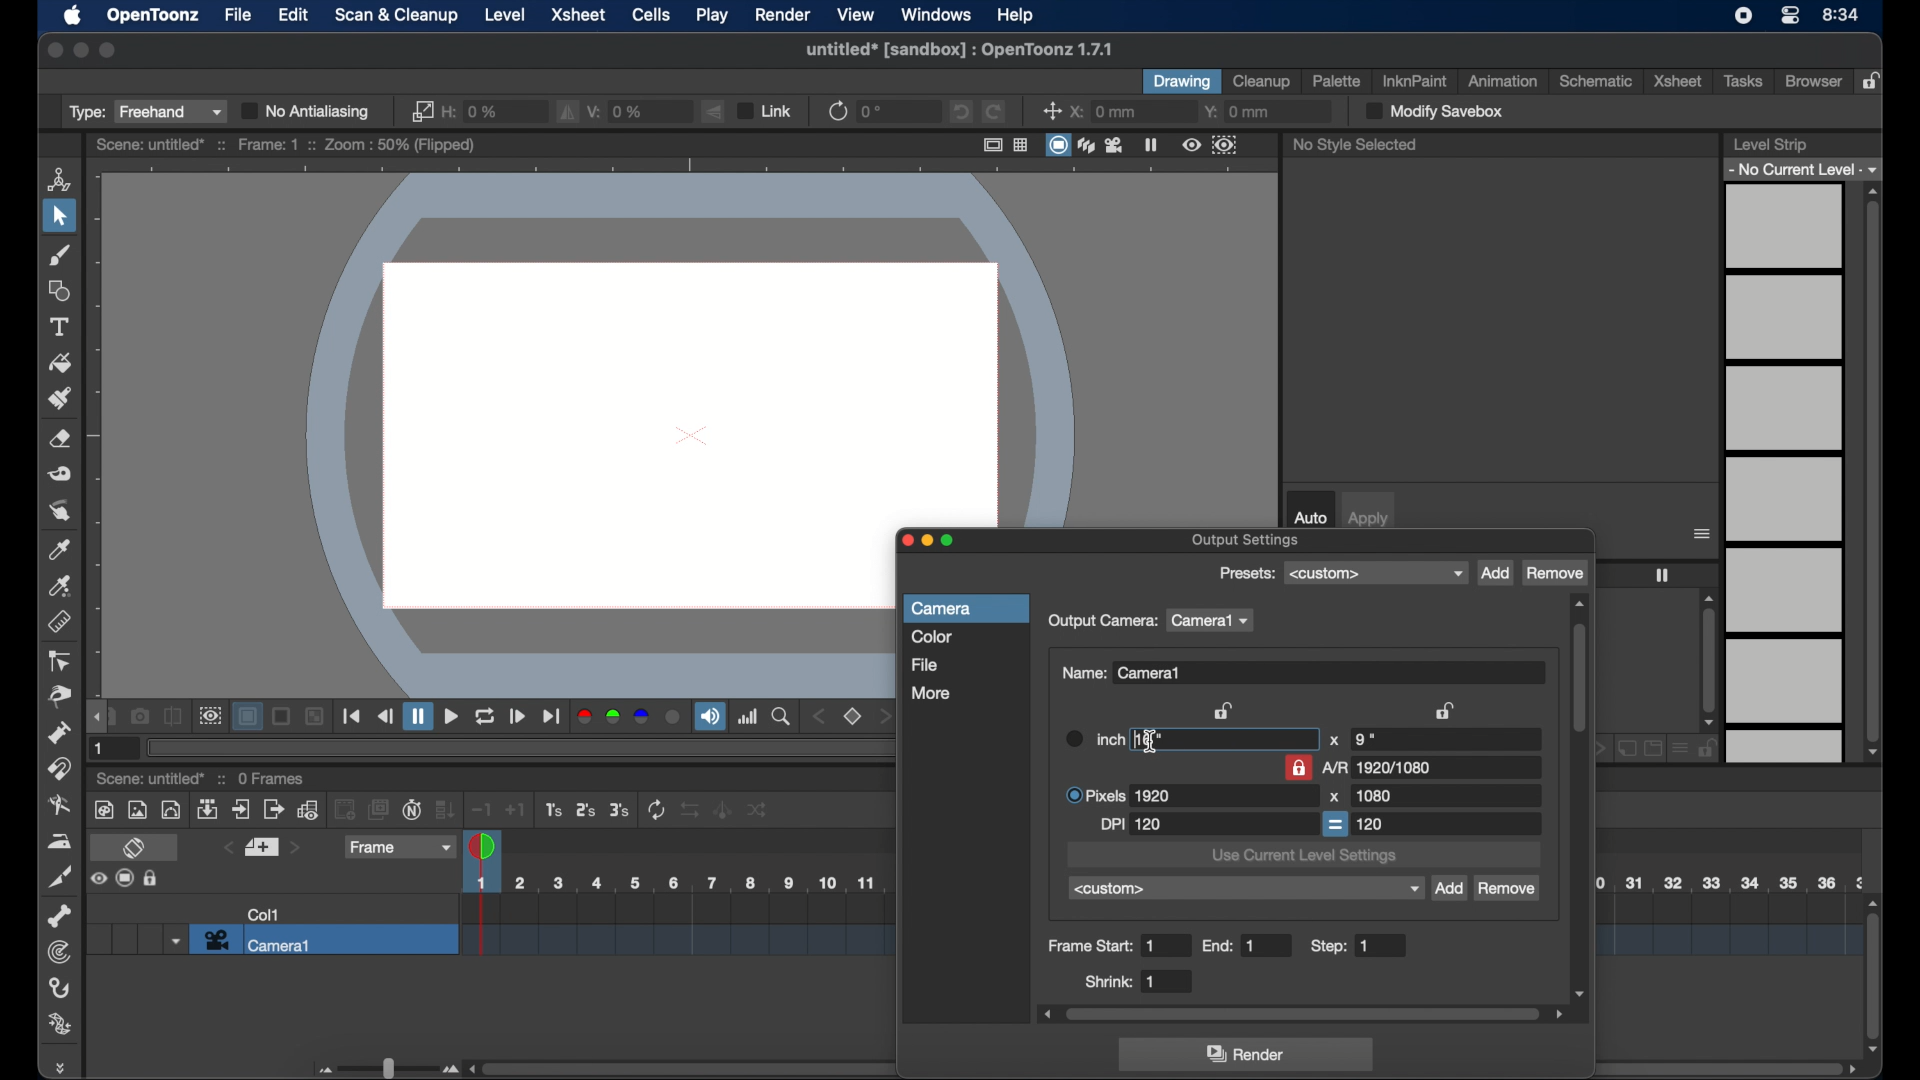 The width and height of the screenshot is (1920, 1080). I want to click on histogram, so click(748, 716).